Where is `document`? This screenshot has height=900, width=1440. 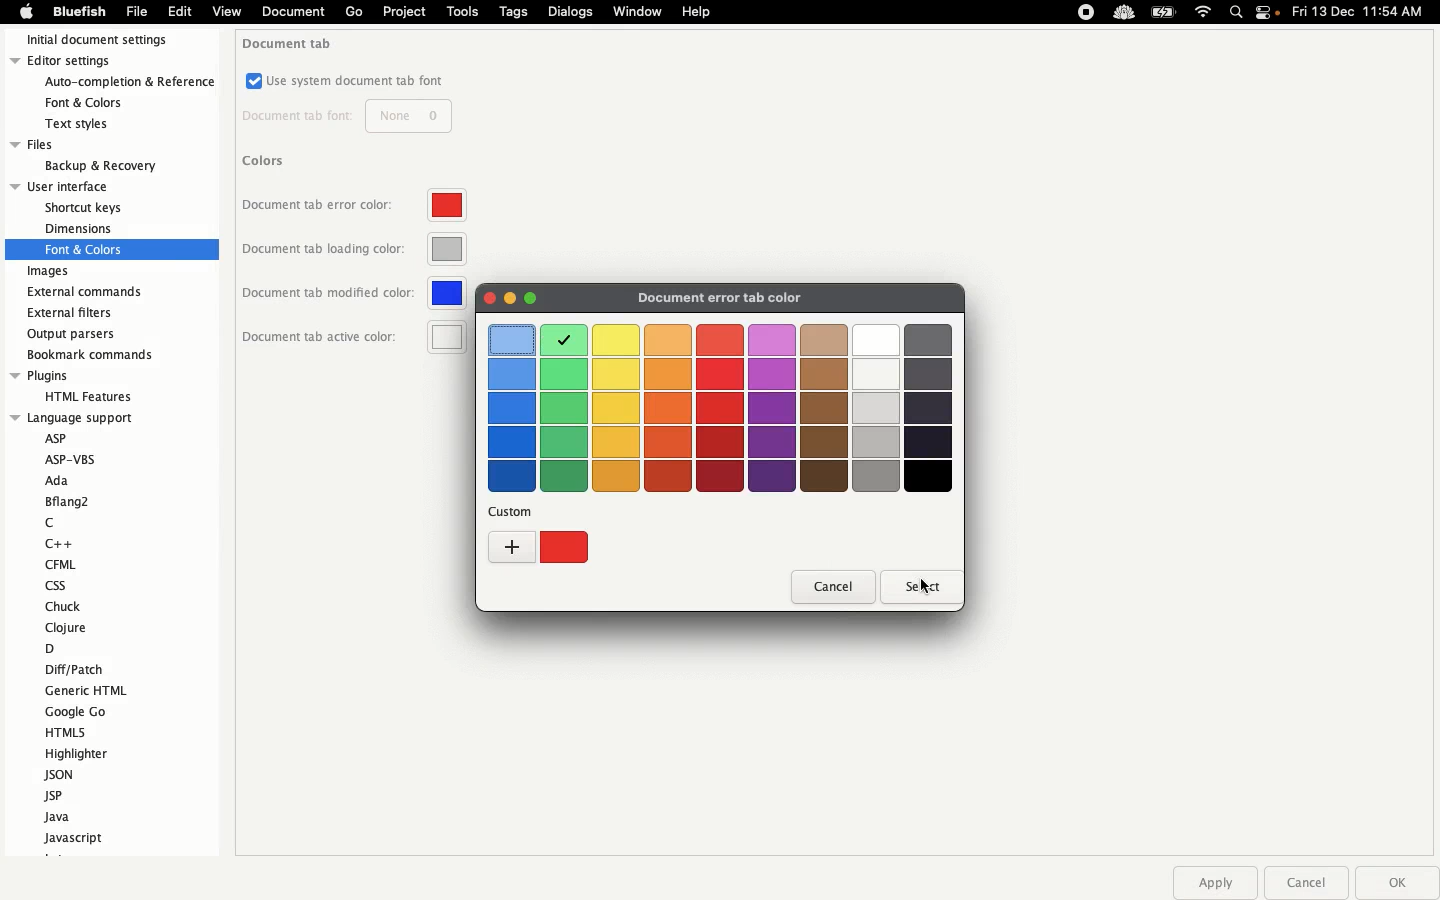
document is located at coordinates (291, 13).